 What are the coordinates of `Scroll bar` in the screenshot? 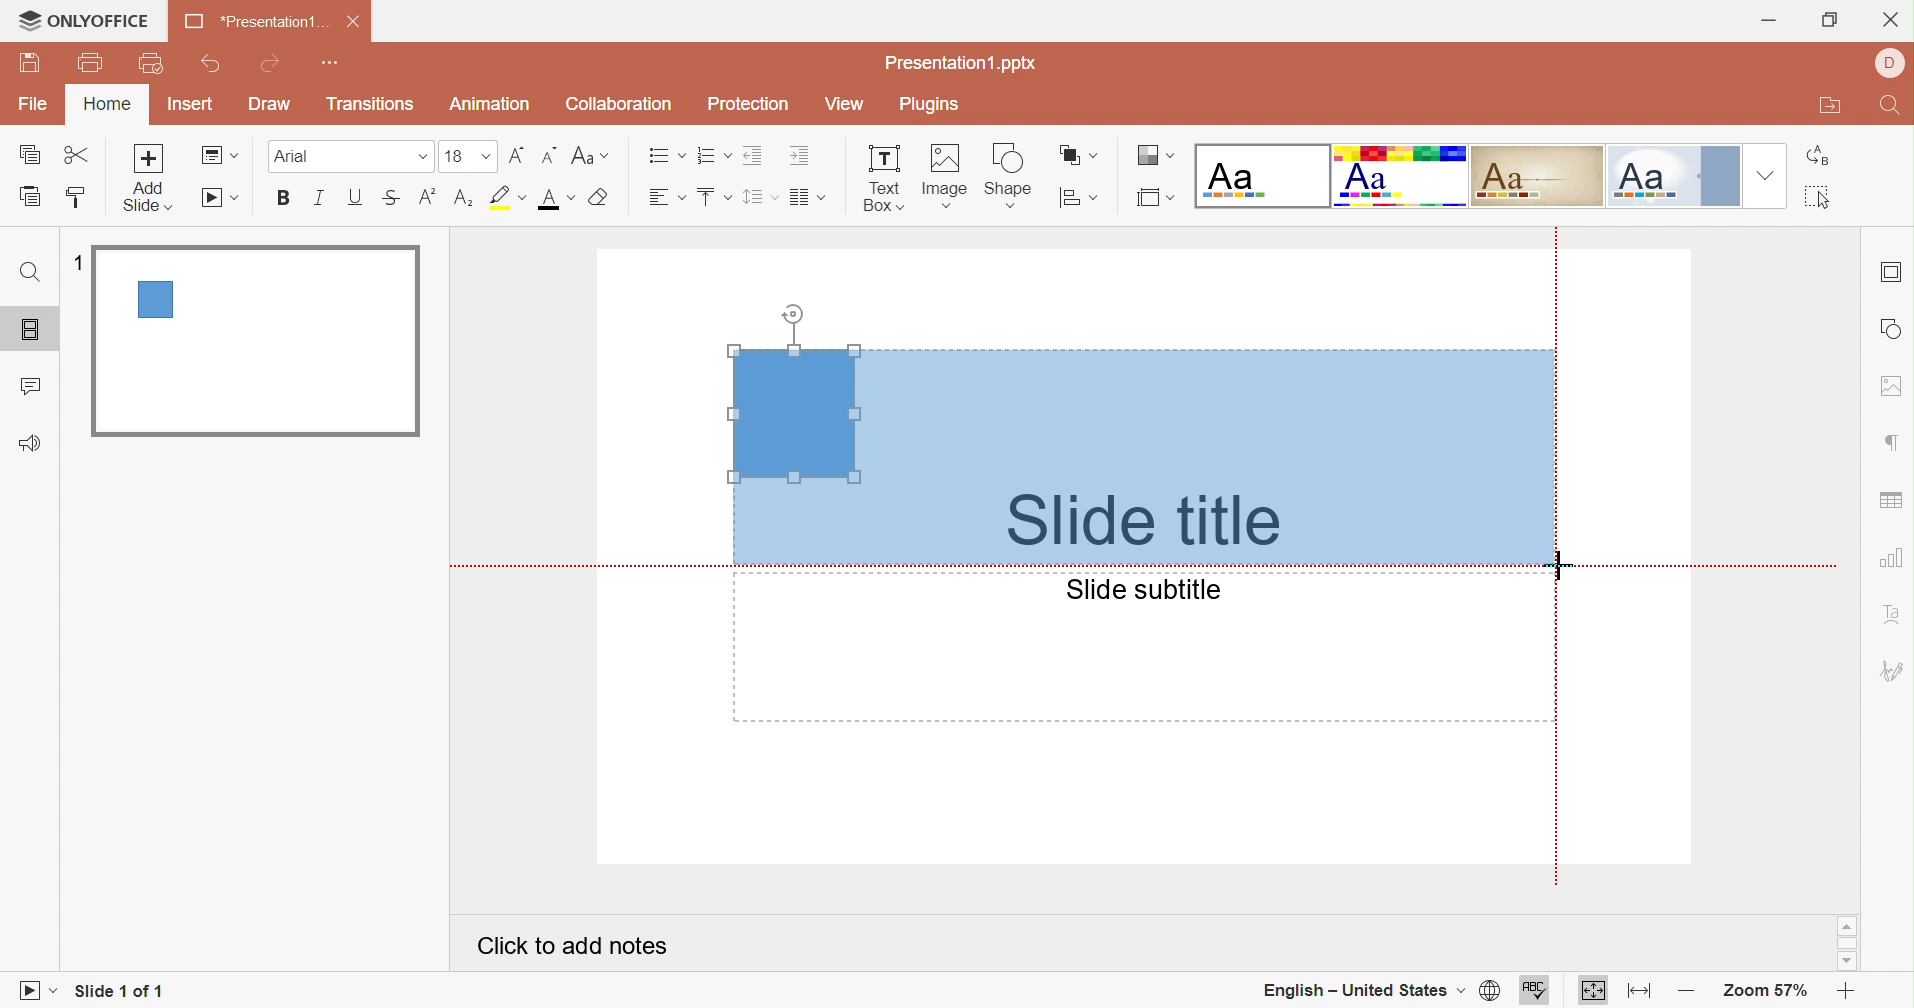 It's located at (1848, 943).